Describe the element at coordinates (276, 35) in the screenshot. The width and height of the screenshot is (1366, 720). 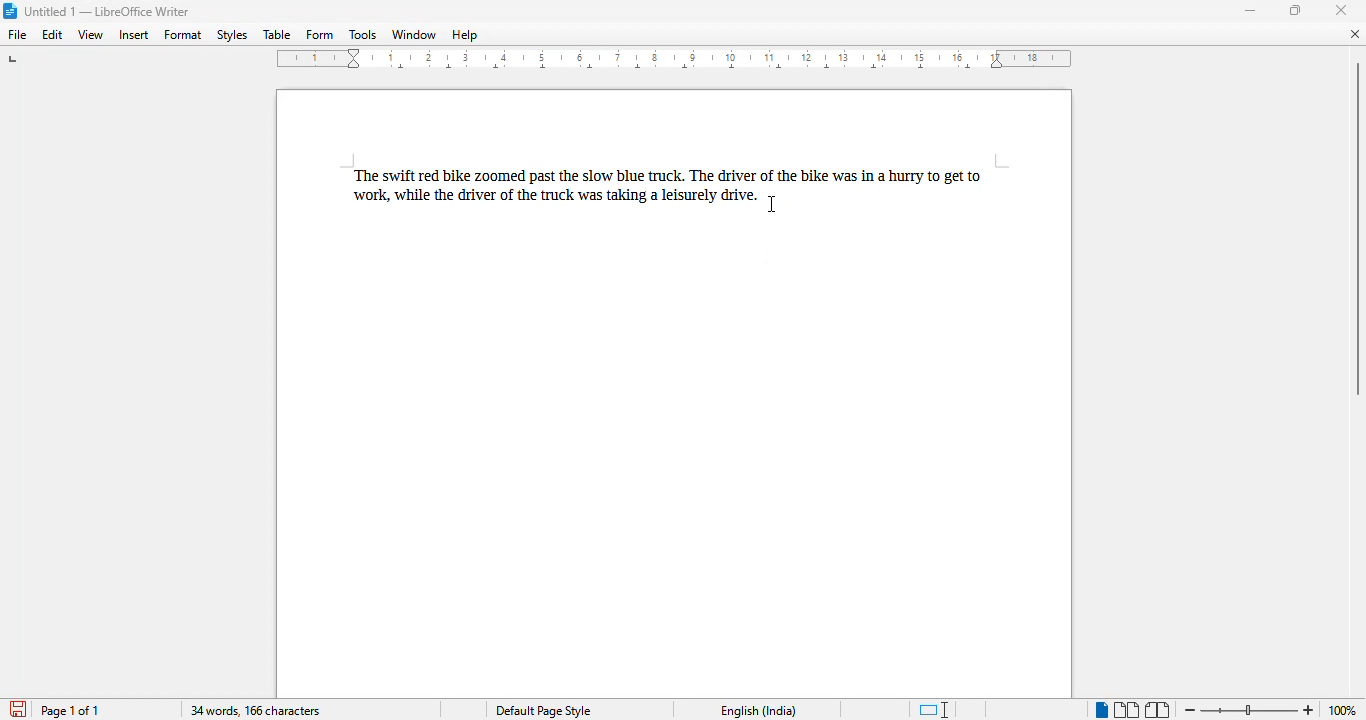
I see `table` at that location.